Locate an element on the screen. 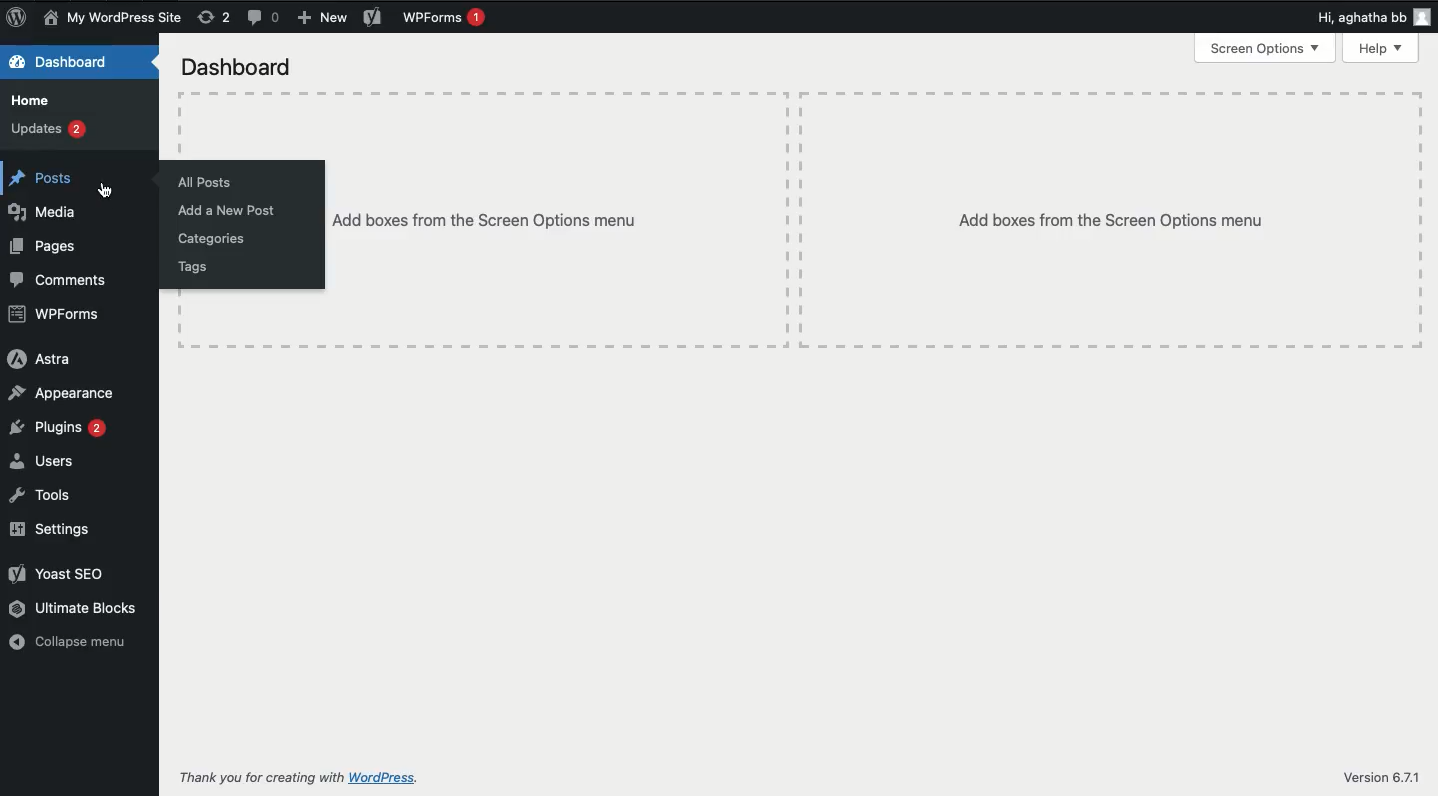 The height and width of the screenshot is (796, 1438). Help is located at coordinates (1381, 49).